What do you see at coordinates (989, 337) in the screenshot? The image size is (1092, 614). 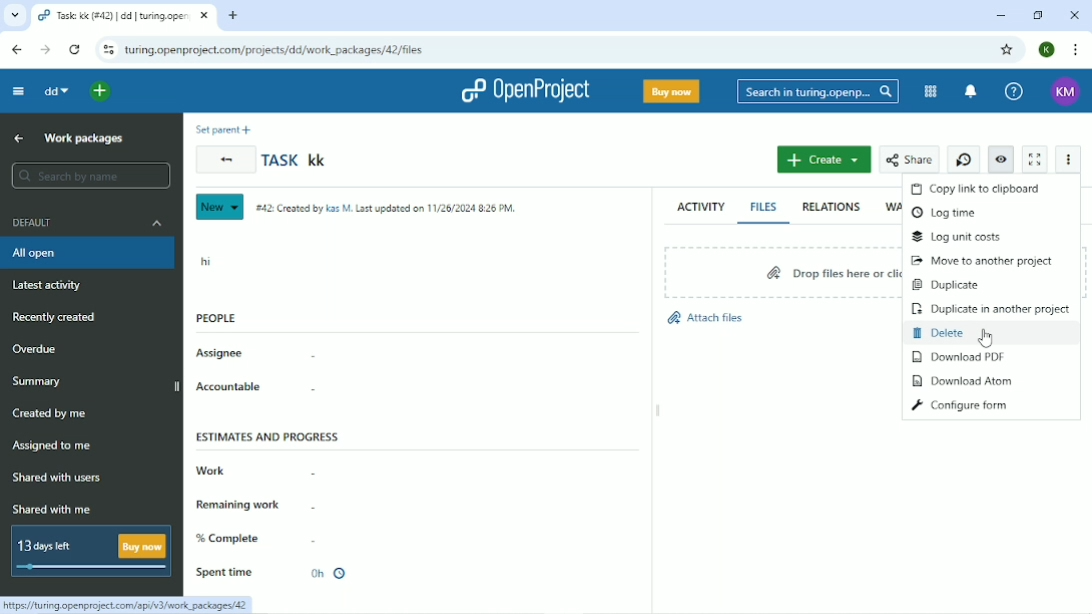 I see `Cursor` at bounding box center [989, 337].